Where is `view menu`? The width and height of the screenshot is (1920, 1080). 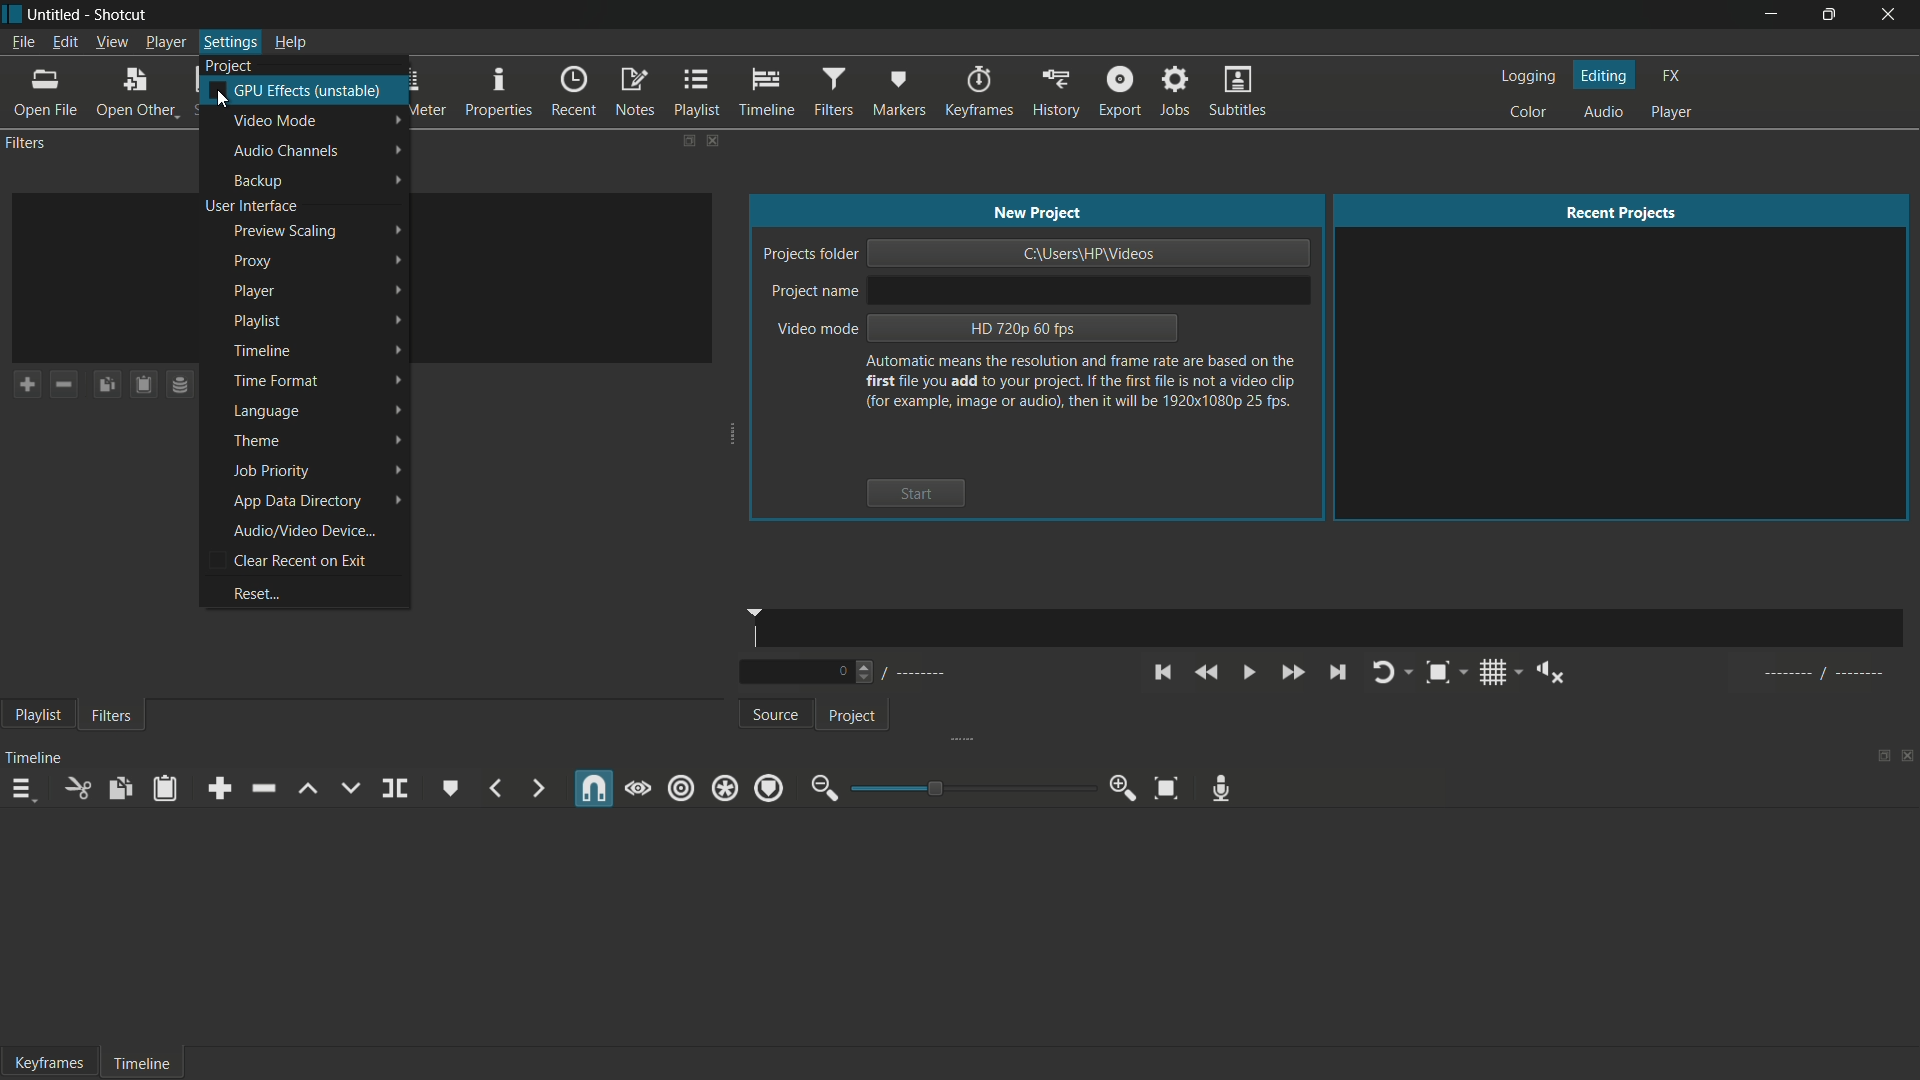 view menu is located at coordinates (111, 43).